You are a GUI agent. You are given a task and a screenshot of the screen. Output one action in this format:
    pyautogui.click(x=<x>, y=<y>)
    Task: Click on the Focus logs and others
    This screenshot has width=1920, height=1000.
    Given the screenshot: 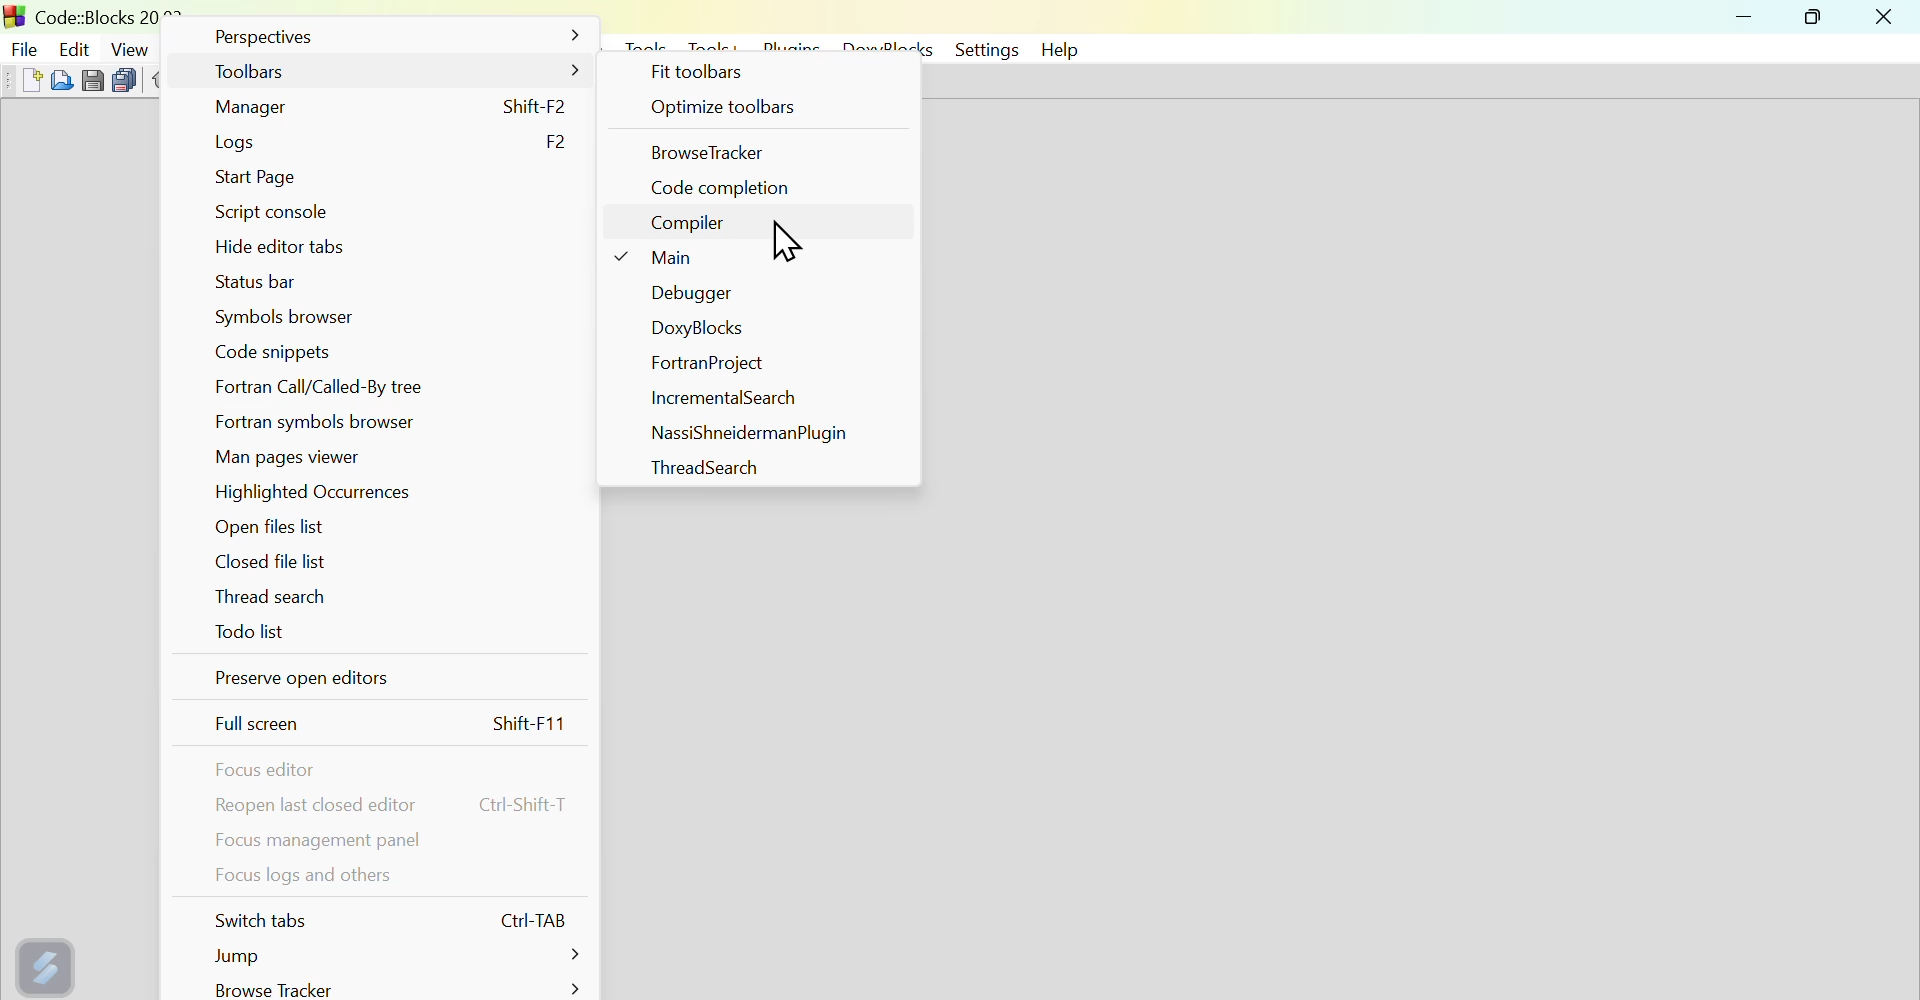 What is the action you would take?
    pyautogui.click(x=299, y=881)
    